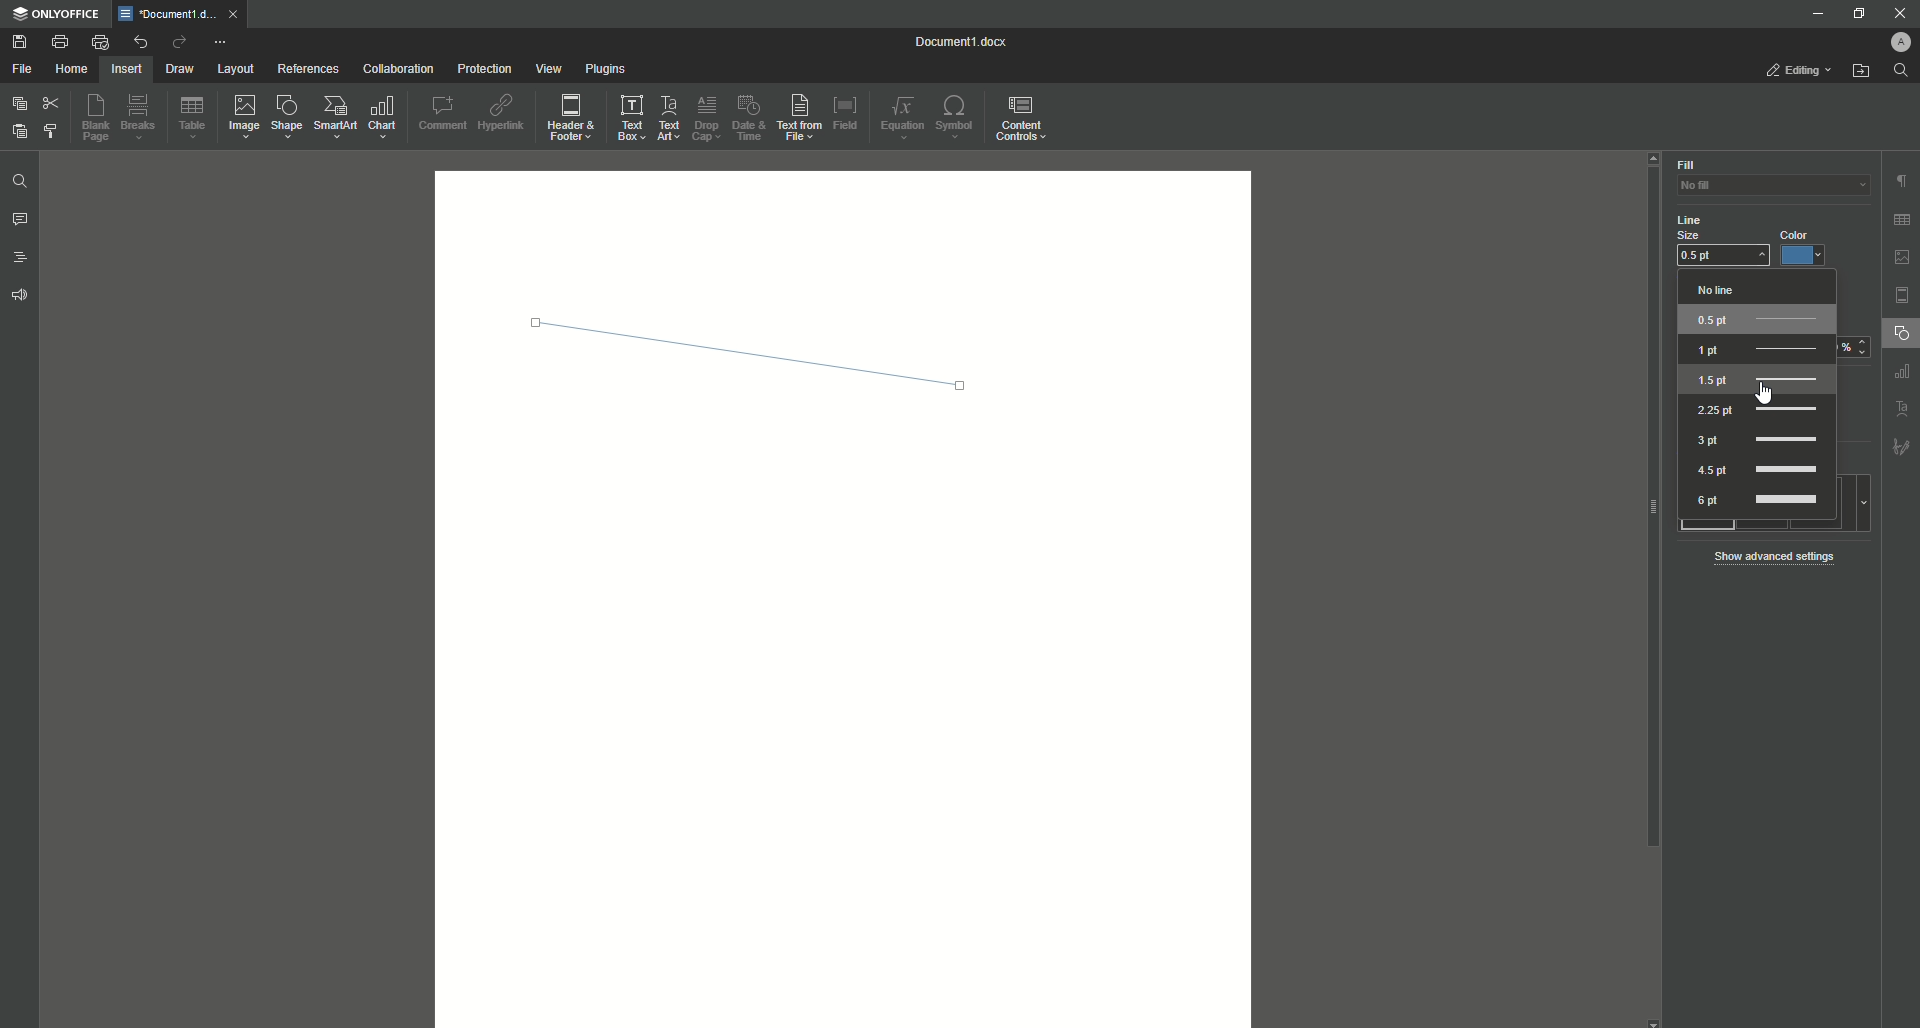 The image size is (1920, 1028). I want to click on 0.5 pt, so click(1759, 318).